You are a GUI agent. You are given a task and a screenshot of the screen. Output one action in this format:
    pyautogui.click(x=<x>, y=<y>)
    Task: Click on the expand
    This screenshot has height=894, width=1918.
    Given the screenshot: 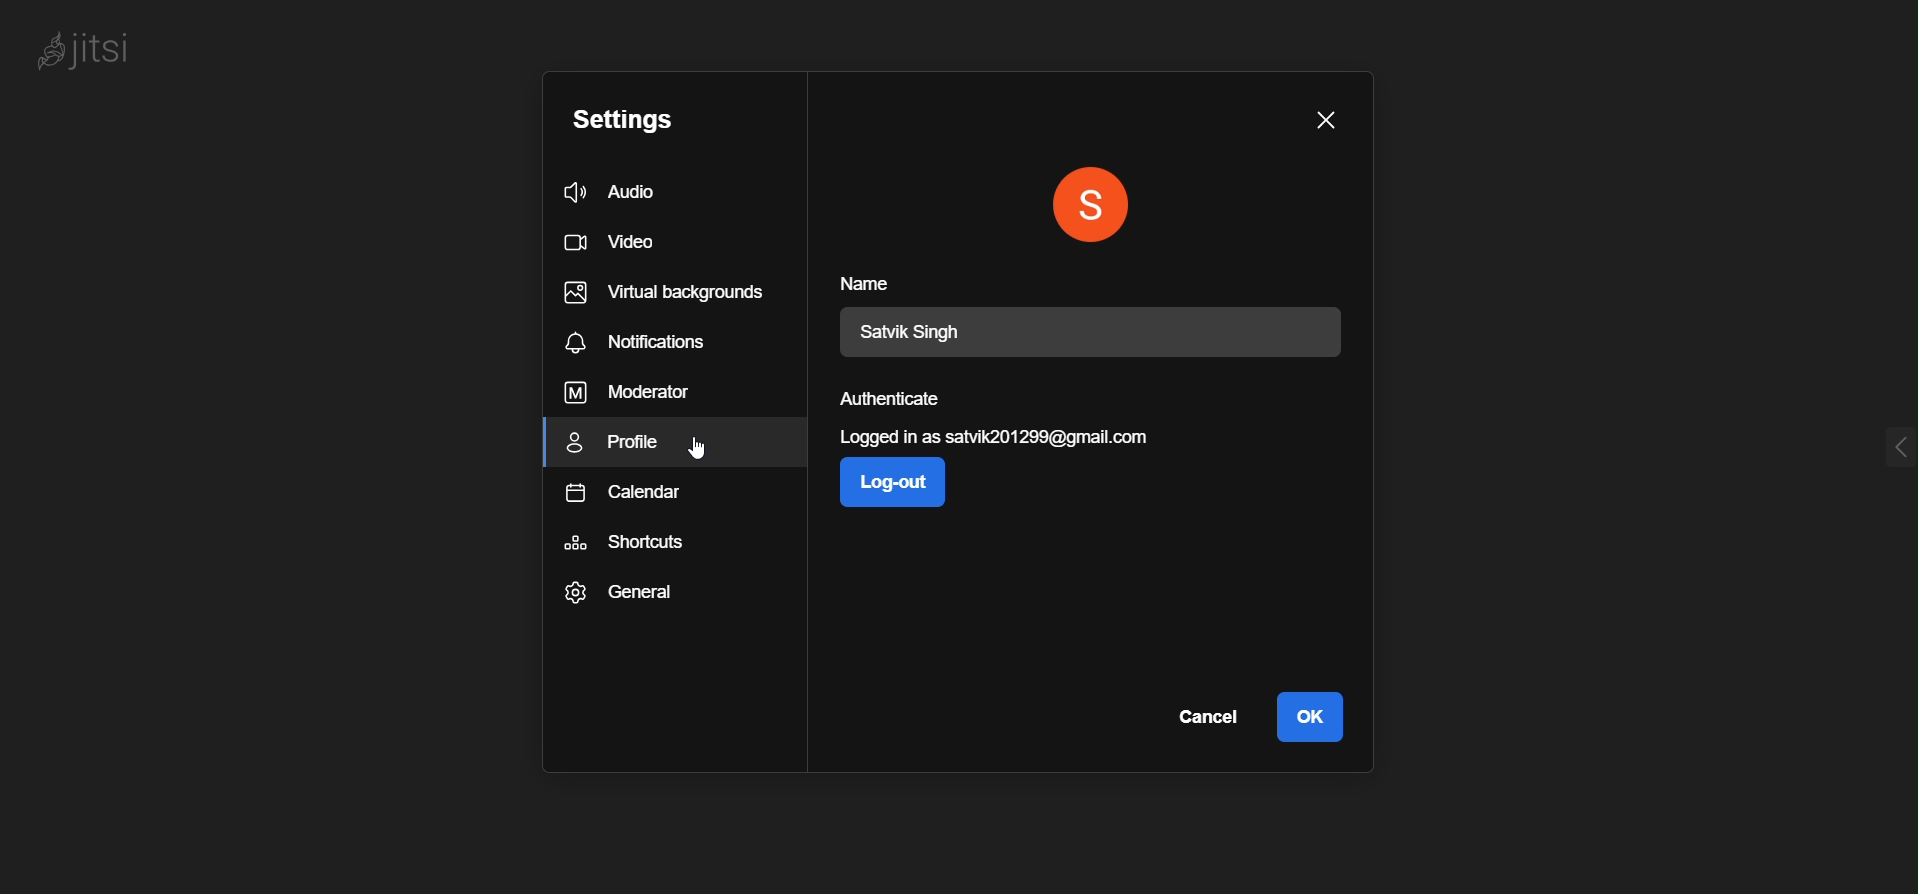 What is the action you would take?
    pyautogui.click(x=1890, y=441)
    